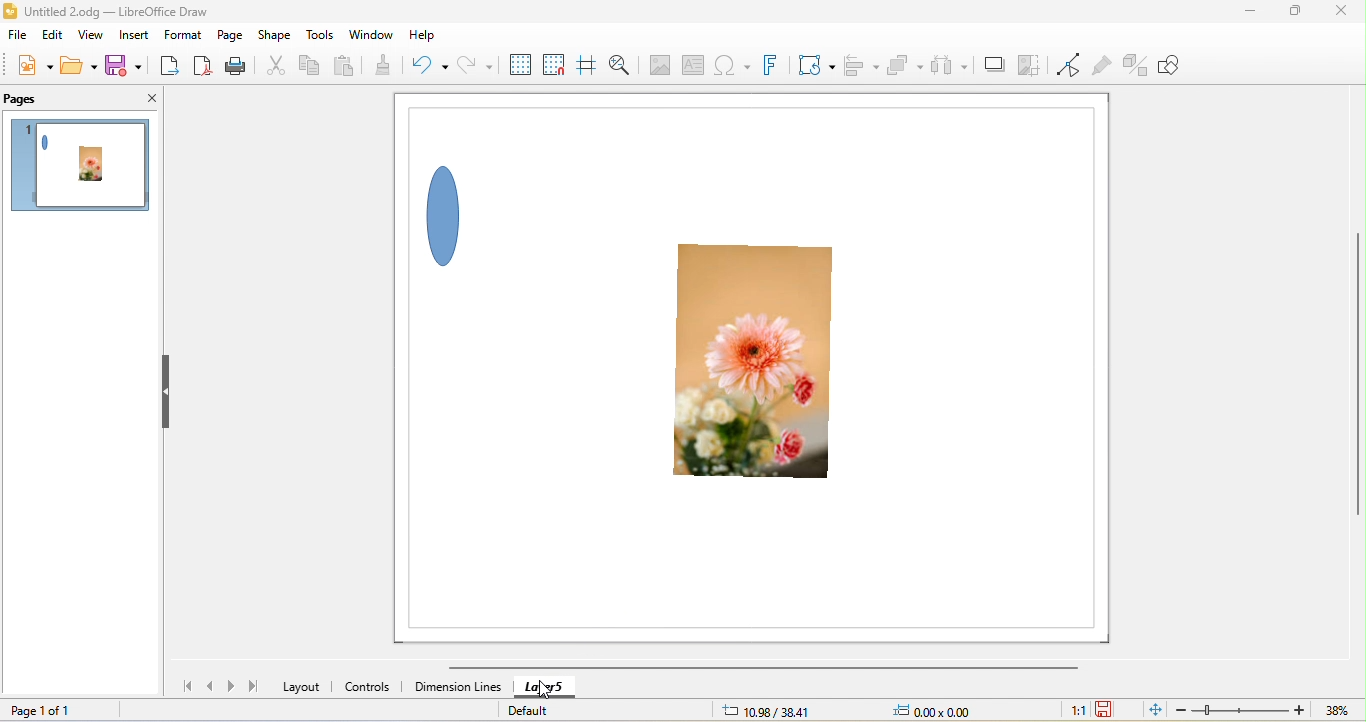  Describe the element at coordinates (1153, 709) in the screenshot. I see `fit page to current window` at that location.